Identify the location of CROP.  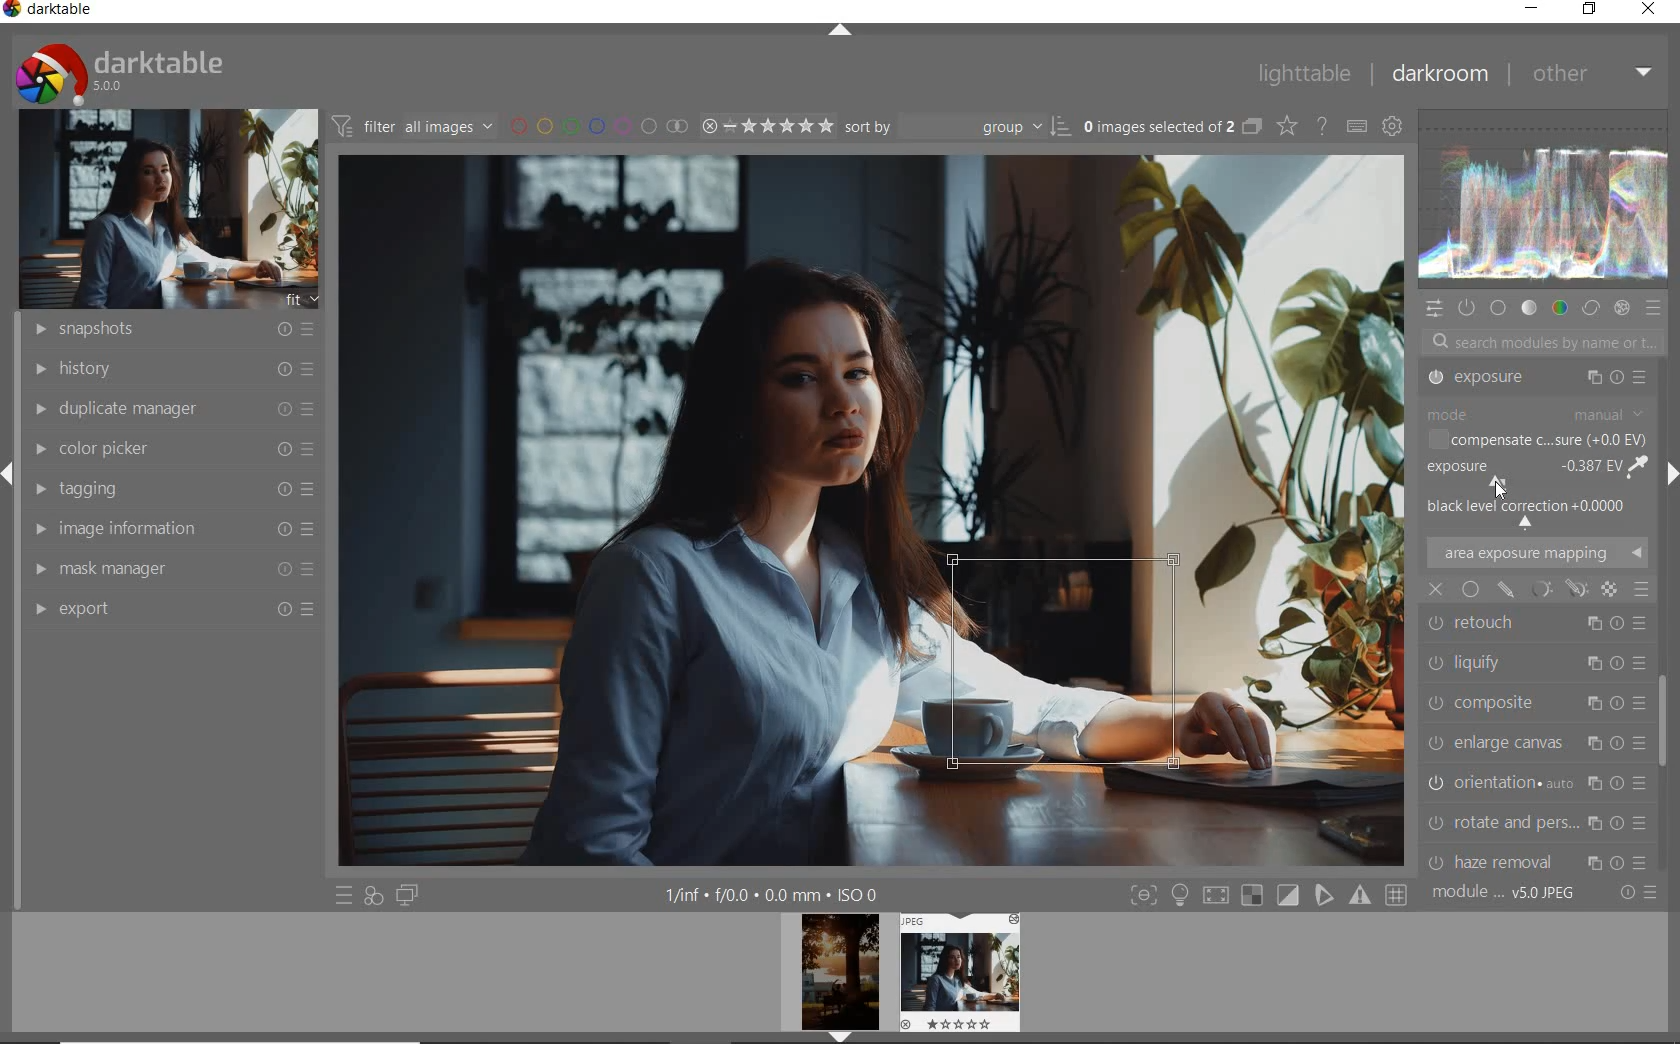
(1536, 381).